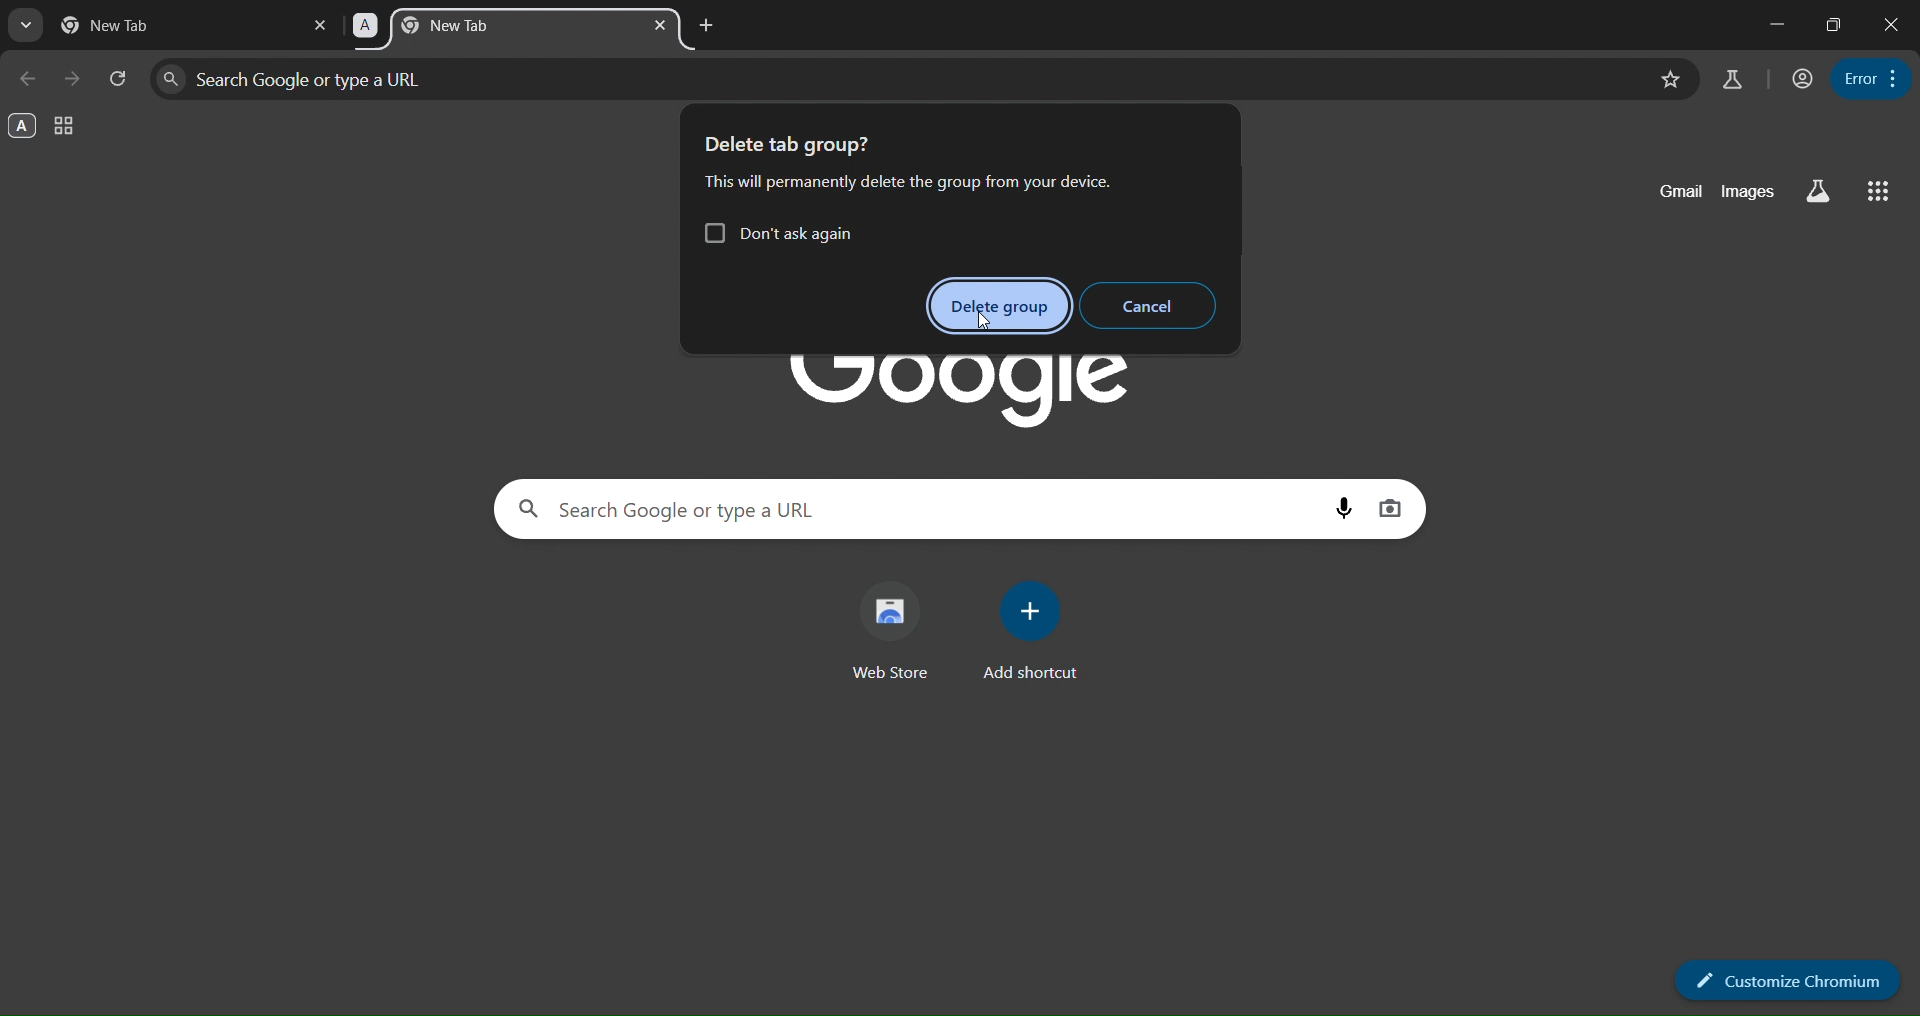 Image resolution: width=1920 pixels, height=1016 pixels. Describe the element at coordinates (984, 324) in the screenshot. I see `cursor` at that location.